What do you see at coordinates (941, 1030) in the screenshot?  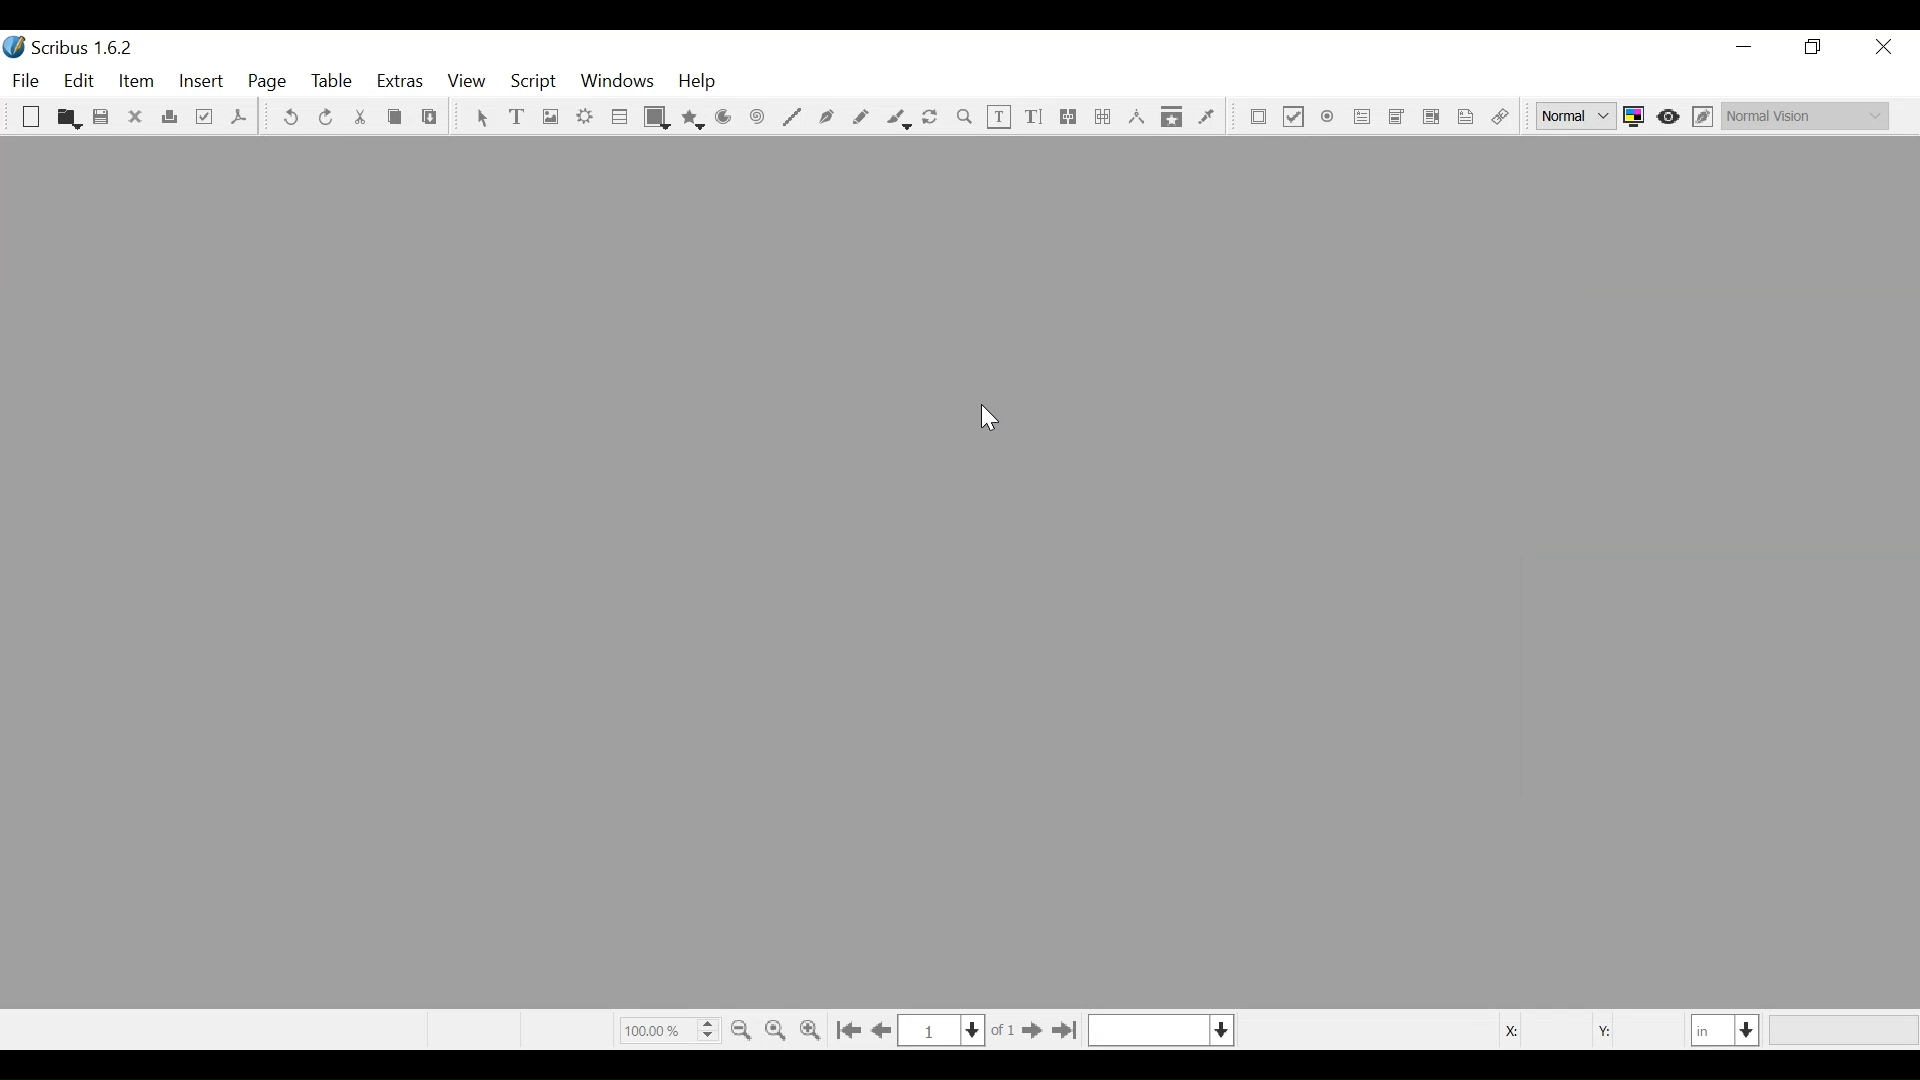 I see `Current Page` at bounding box center [941, 1030].